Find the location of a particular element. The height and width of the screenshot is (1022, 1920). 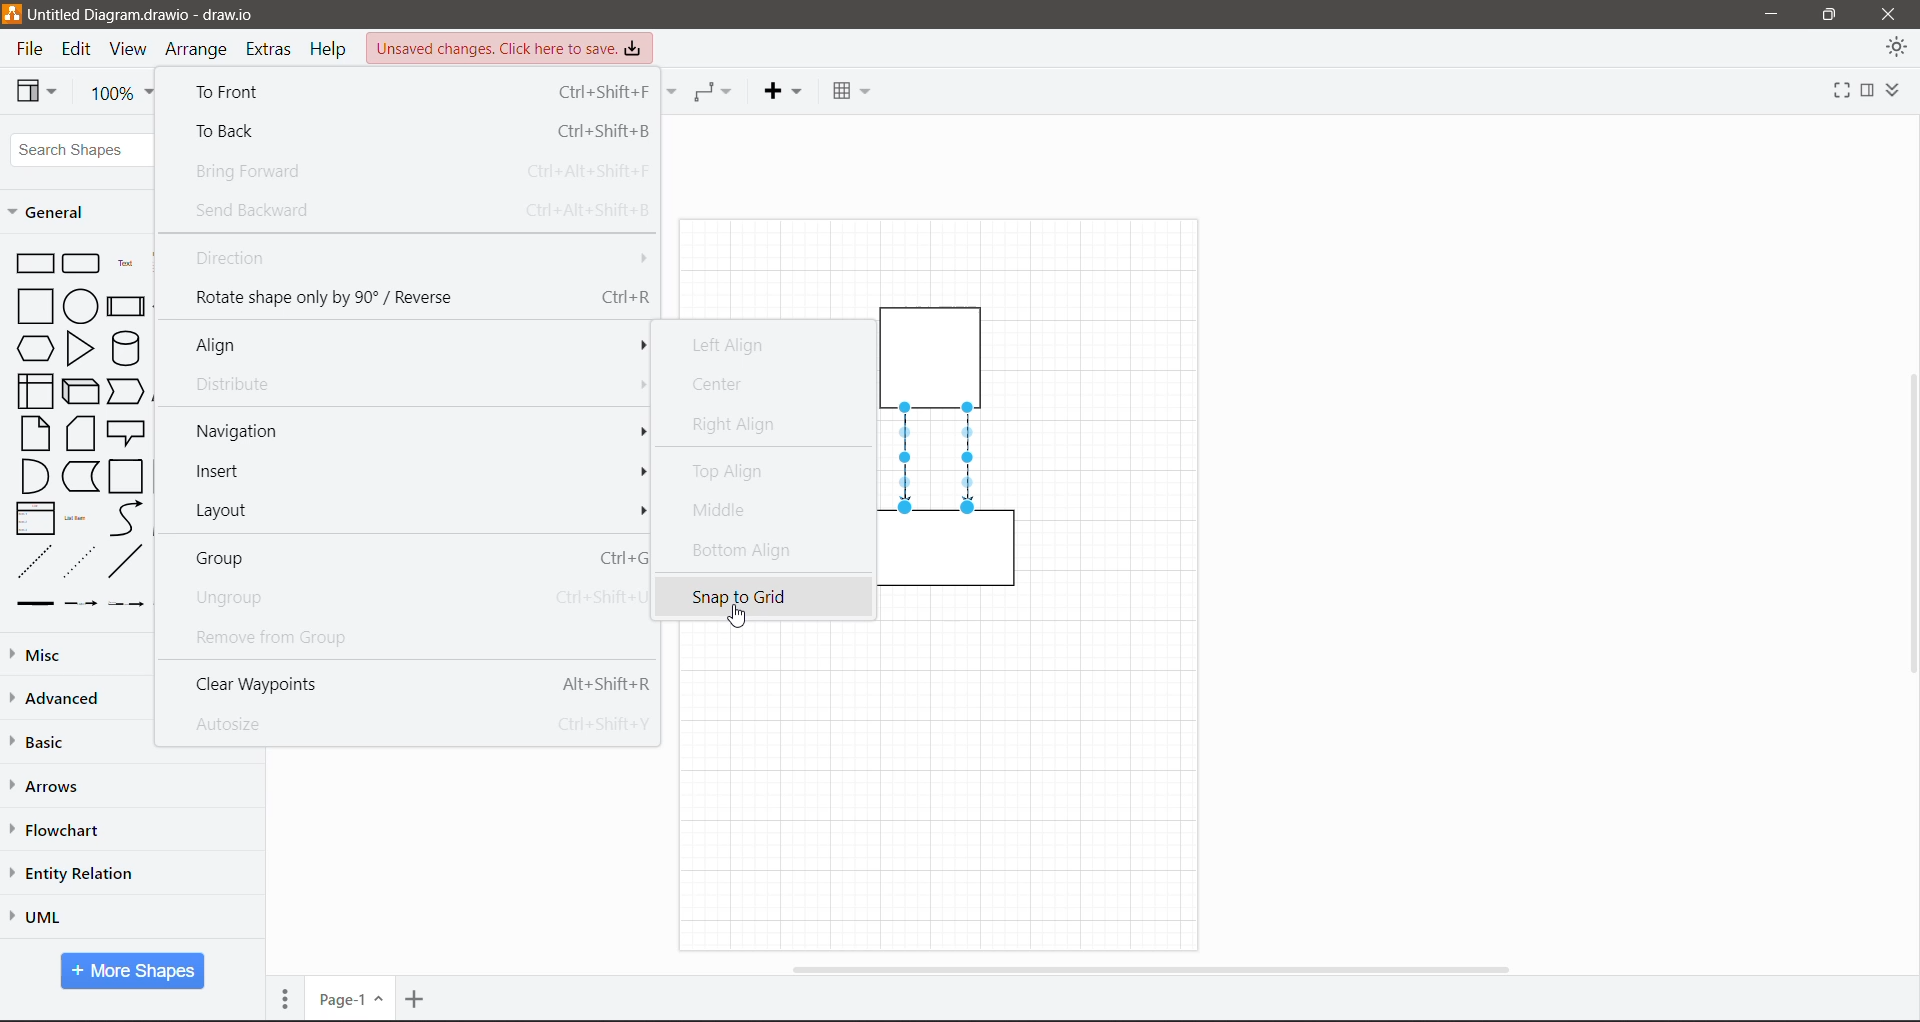

Bring Forward is located at coordinates (421, 174).